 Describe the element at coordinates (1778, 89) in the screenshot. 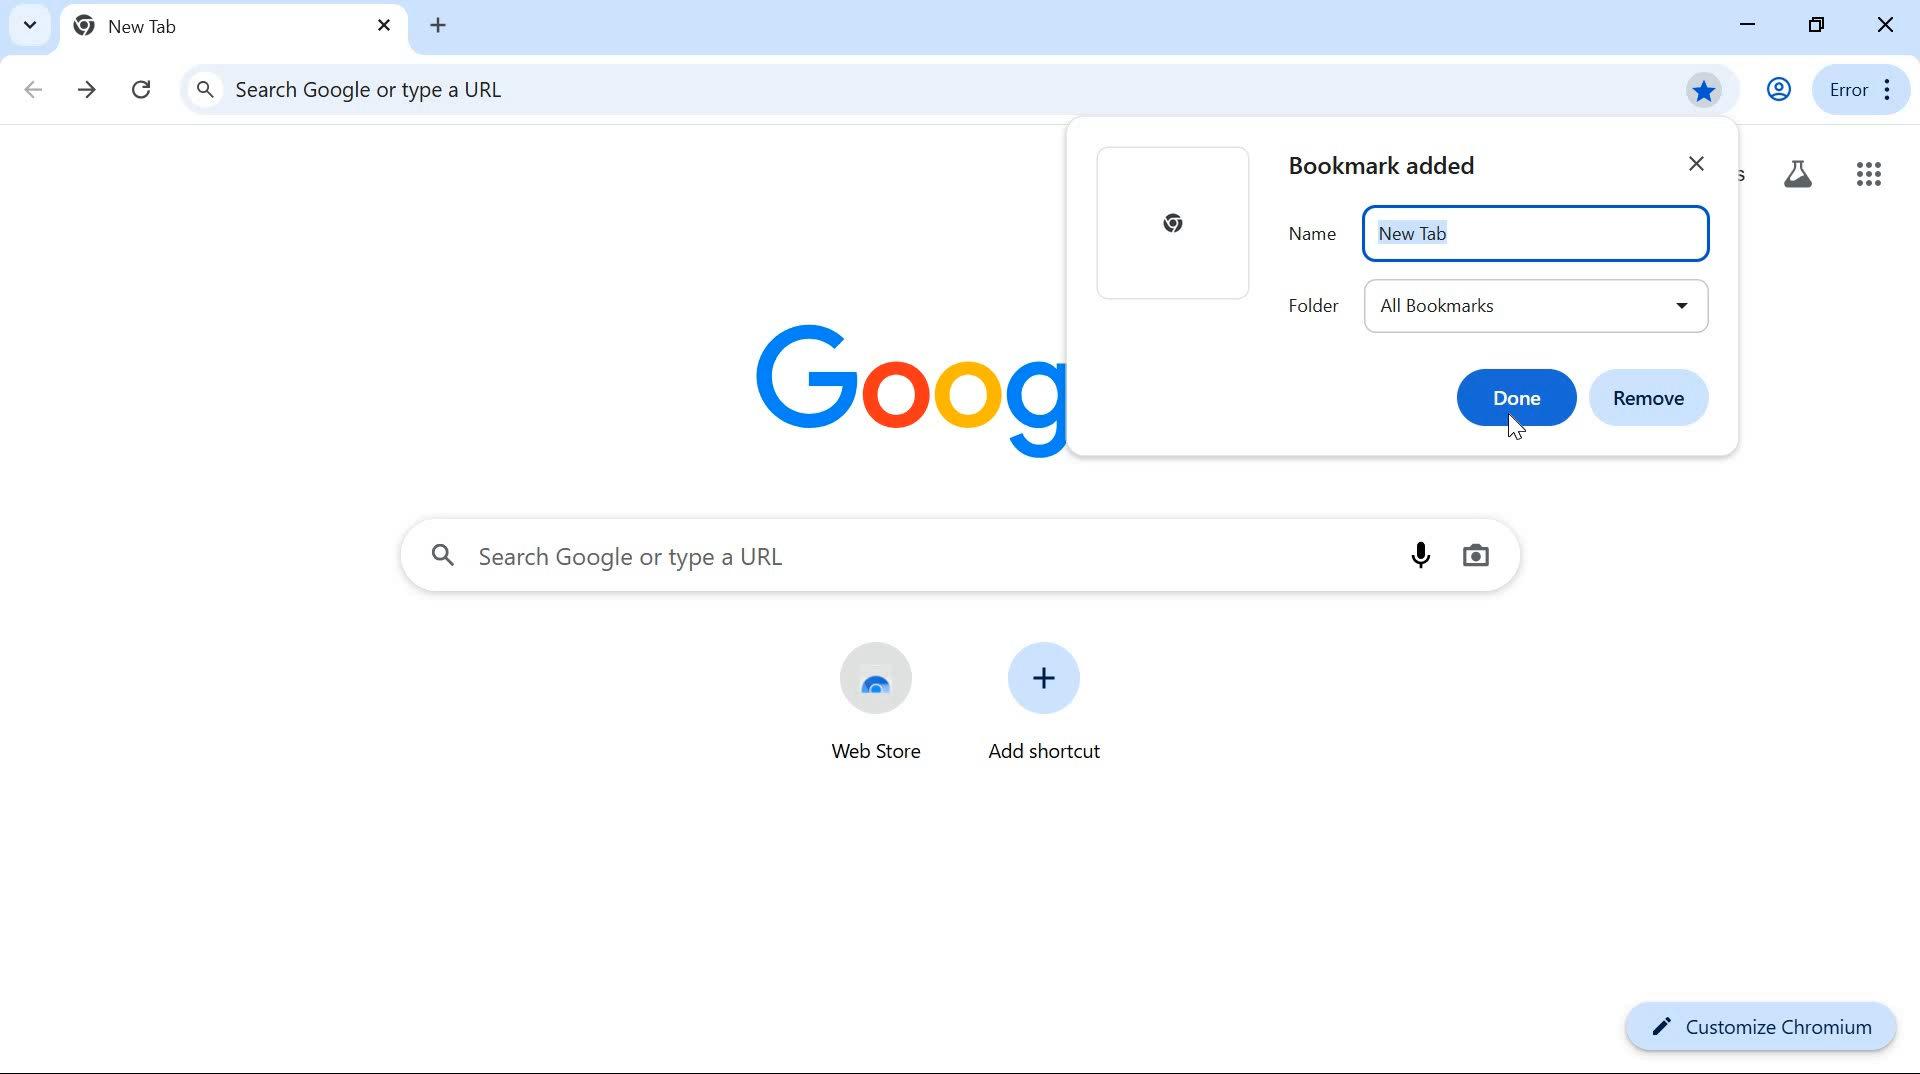

I see `user profile` at that location.